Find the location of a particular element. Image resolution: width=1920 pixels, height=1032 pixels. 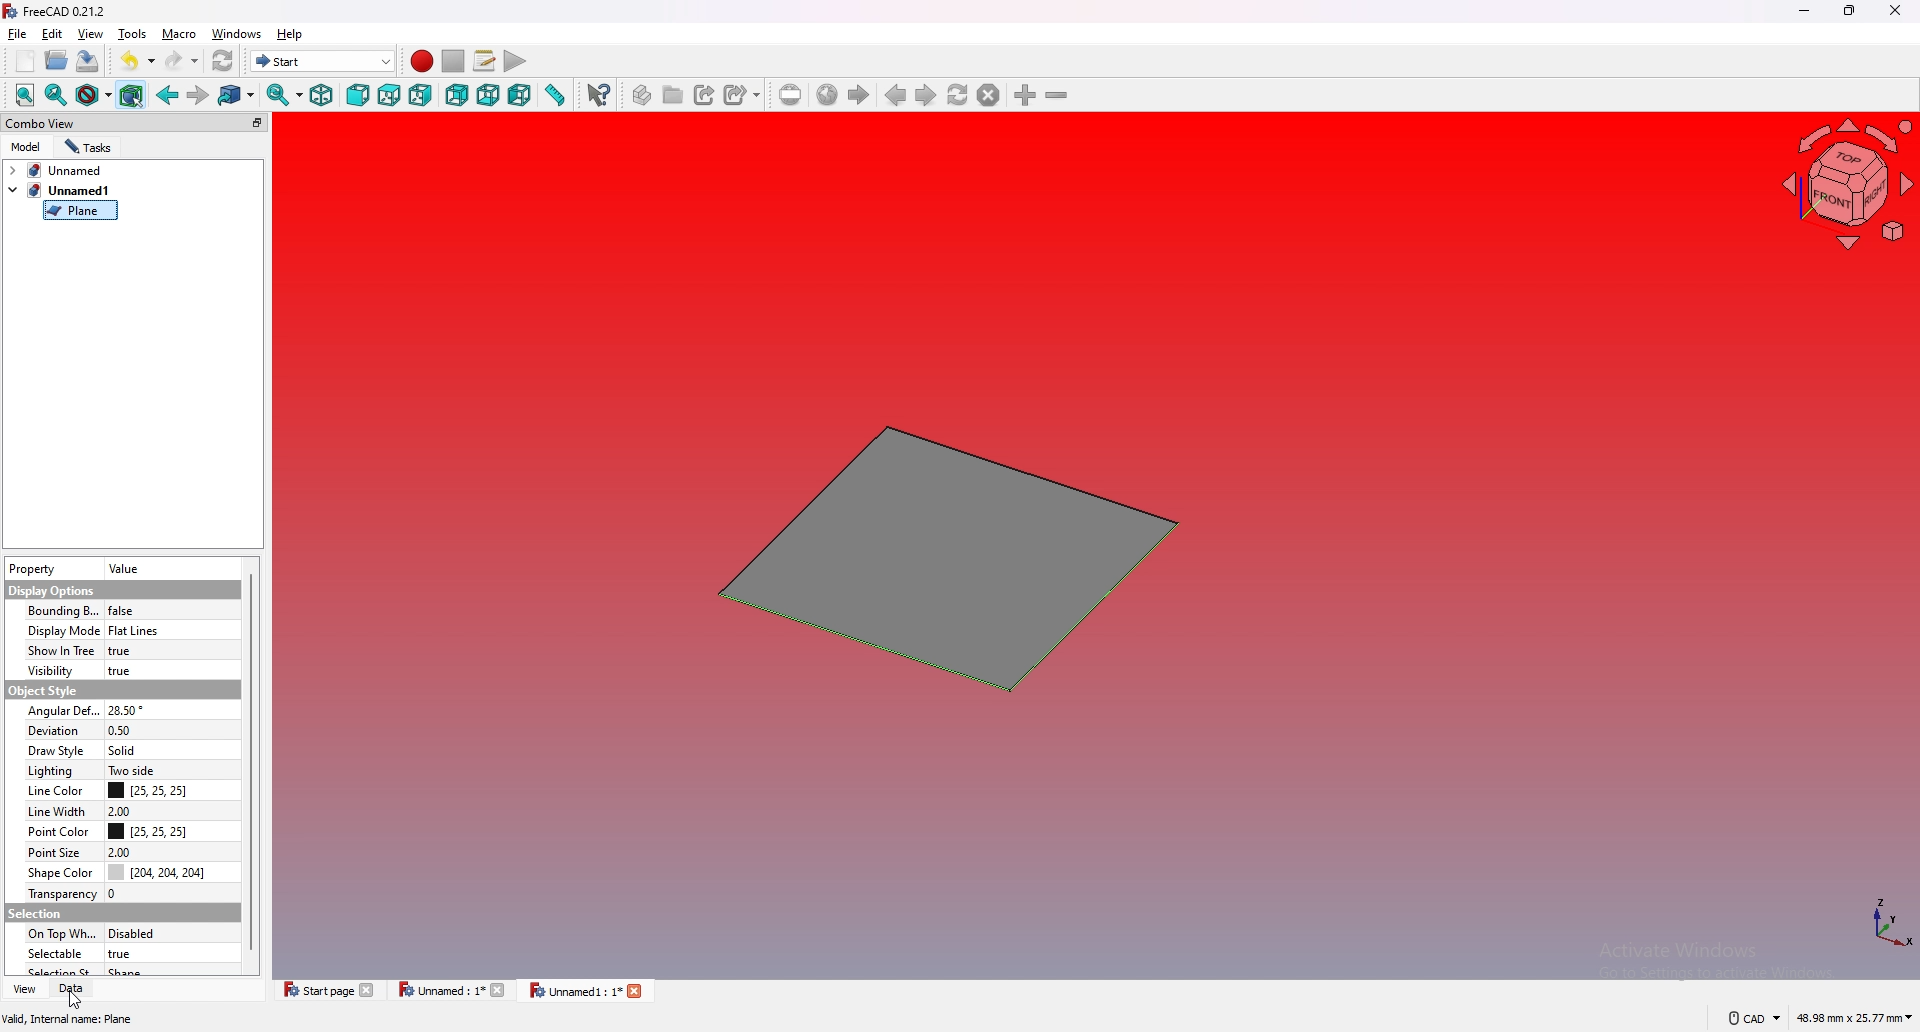

data is located at coordinates (75, 989).